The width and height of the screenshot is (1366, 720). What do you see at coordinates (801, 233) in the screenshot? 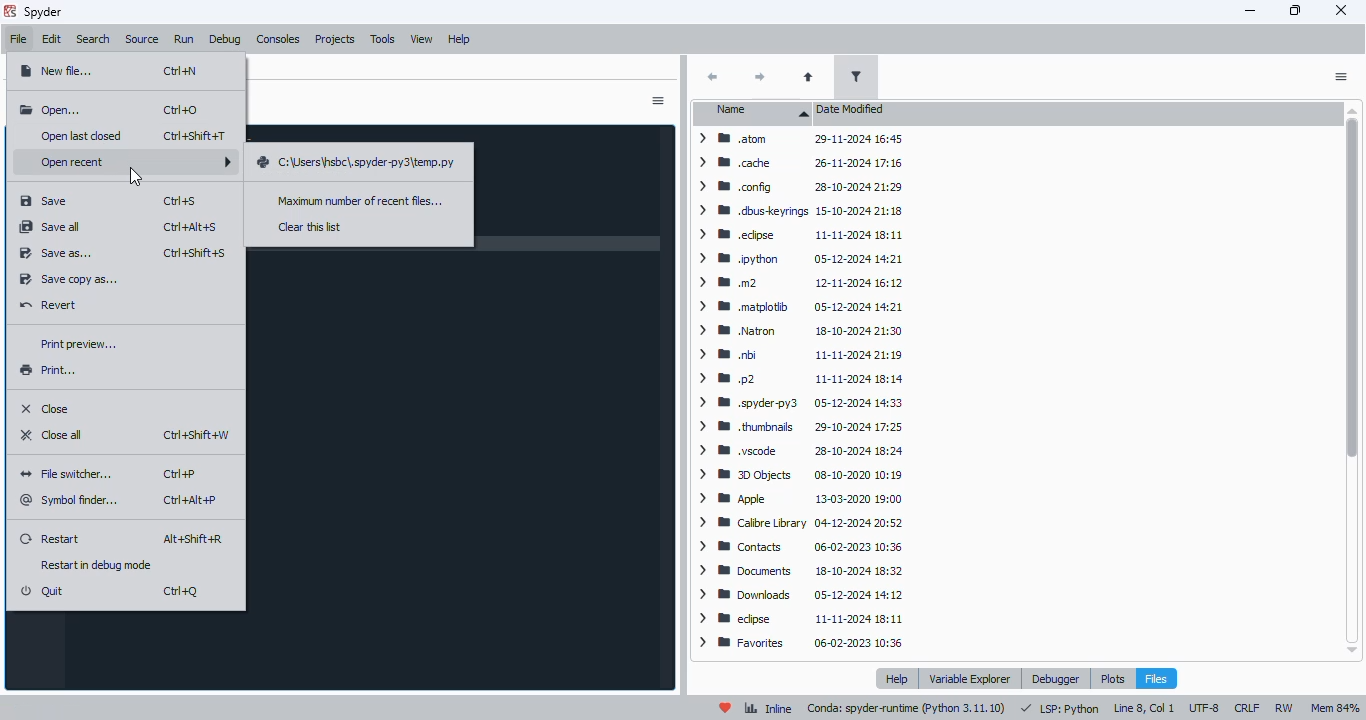
I see `> BB .edpse 11-11-2024 18:11` at bounding box center [801, 233].